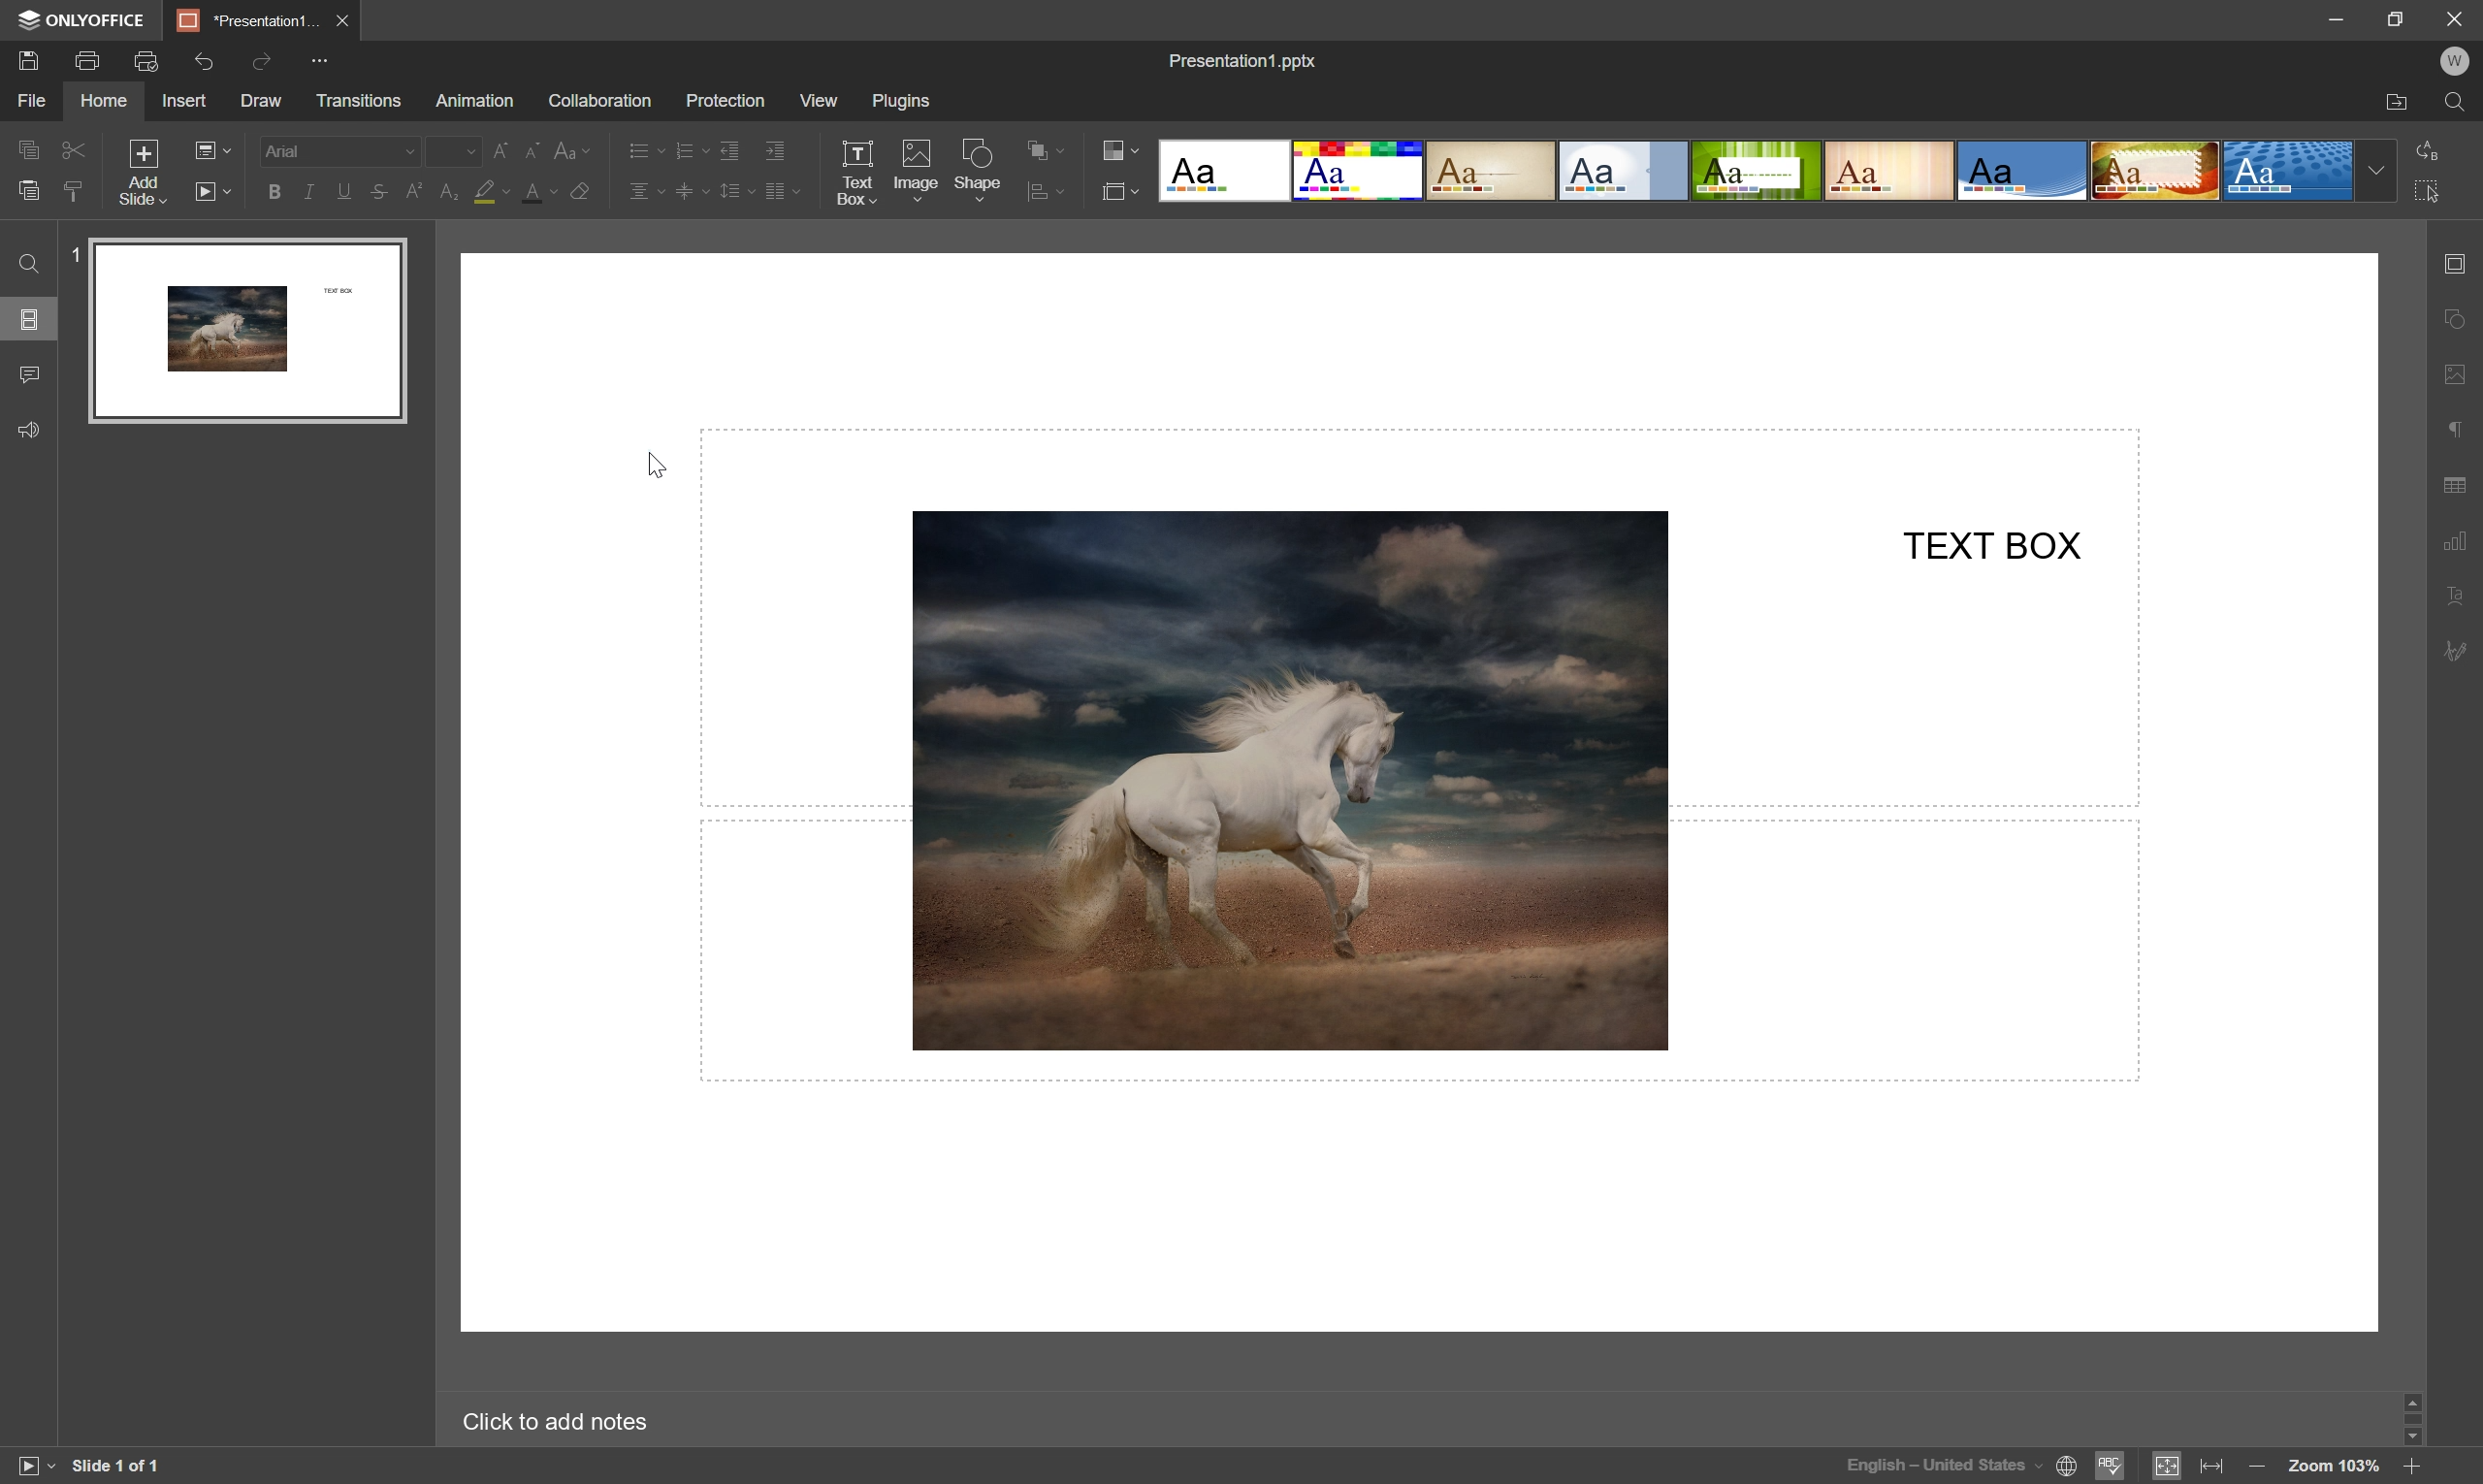 Image resolution: width=2483 pixels, height=1484 pixels. Describe the element at coordinates (27, 263) in the screenshot. I see `find` at that location.